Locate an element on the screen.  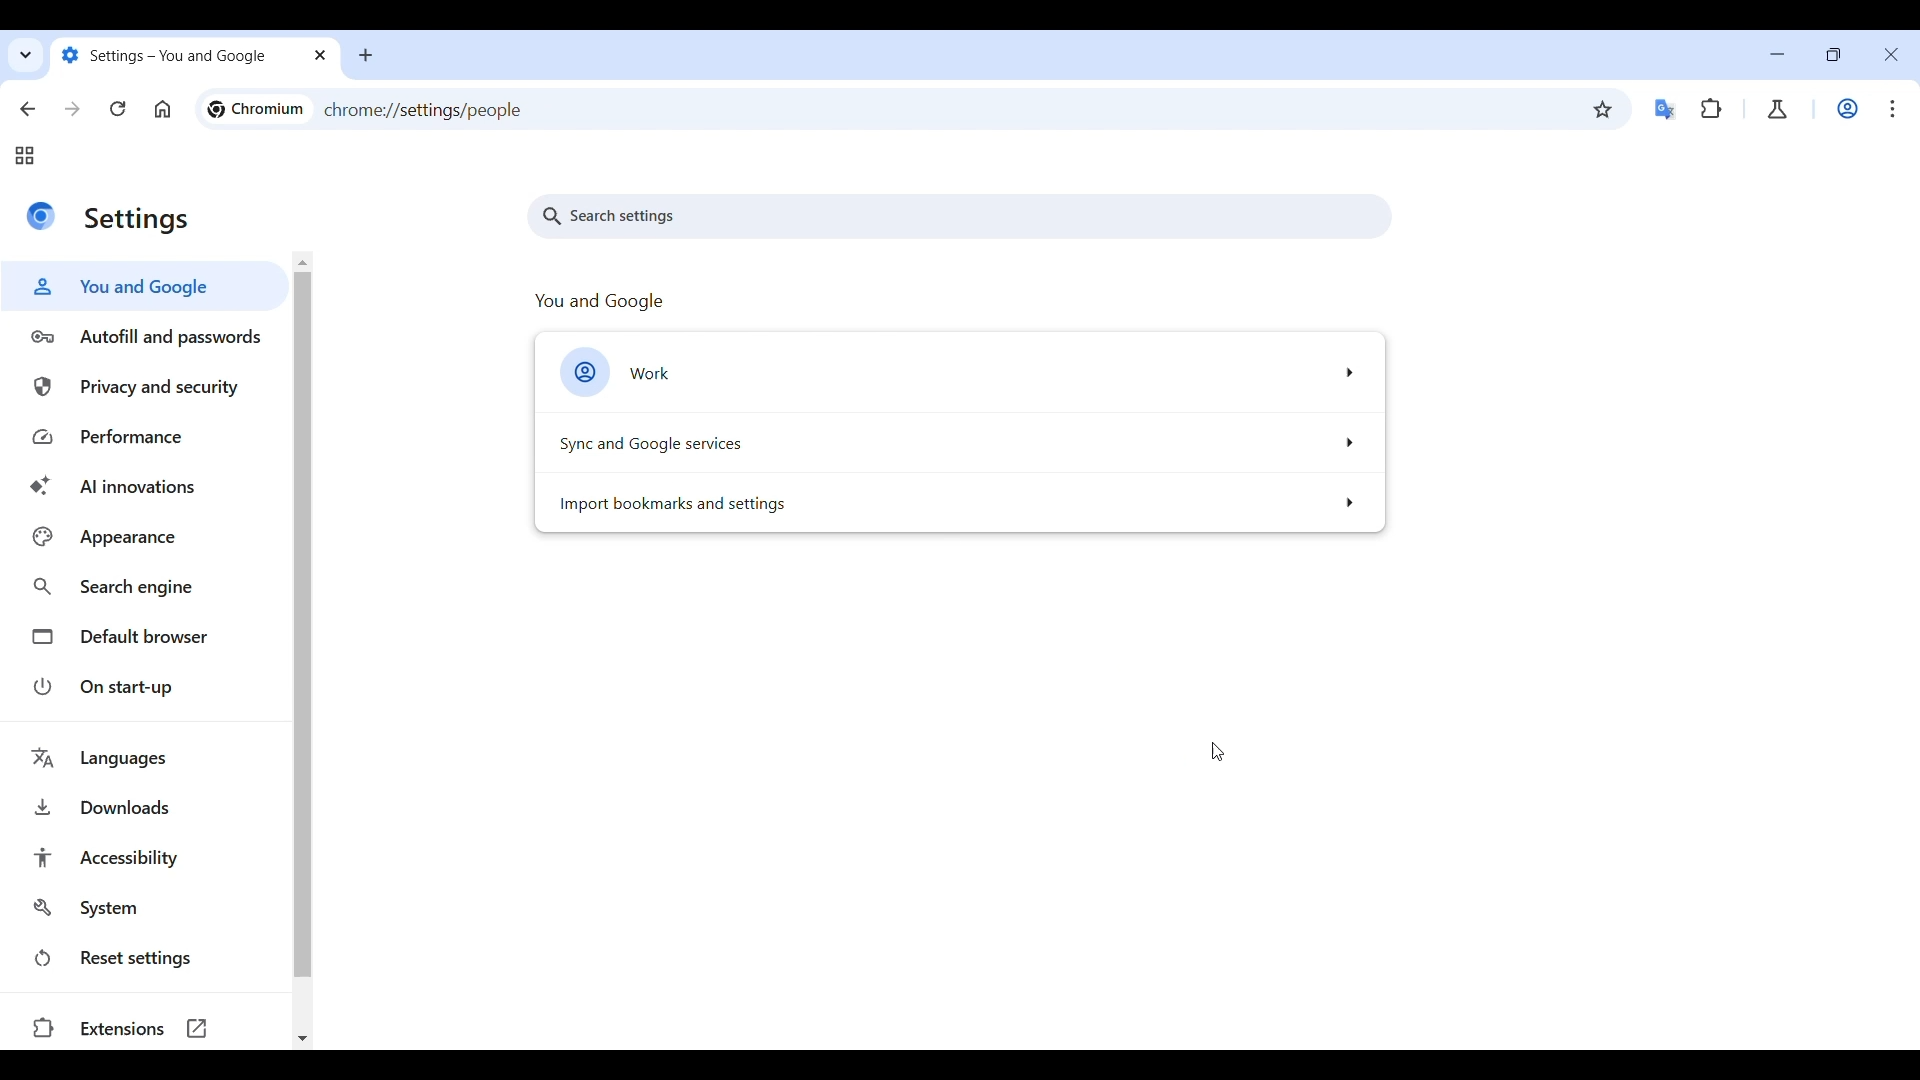
Search tabs is located at coordinates (27, 56).